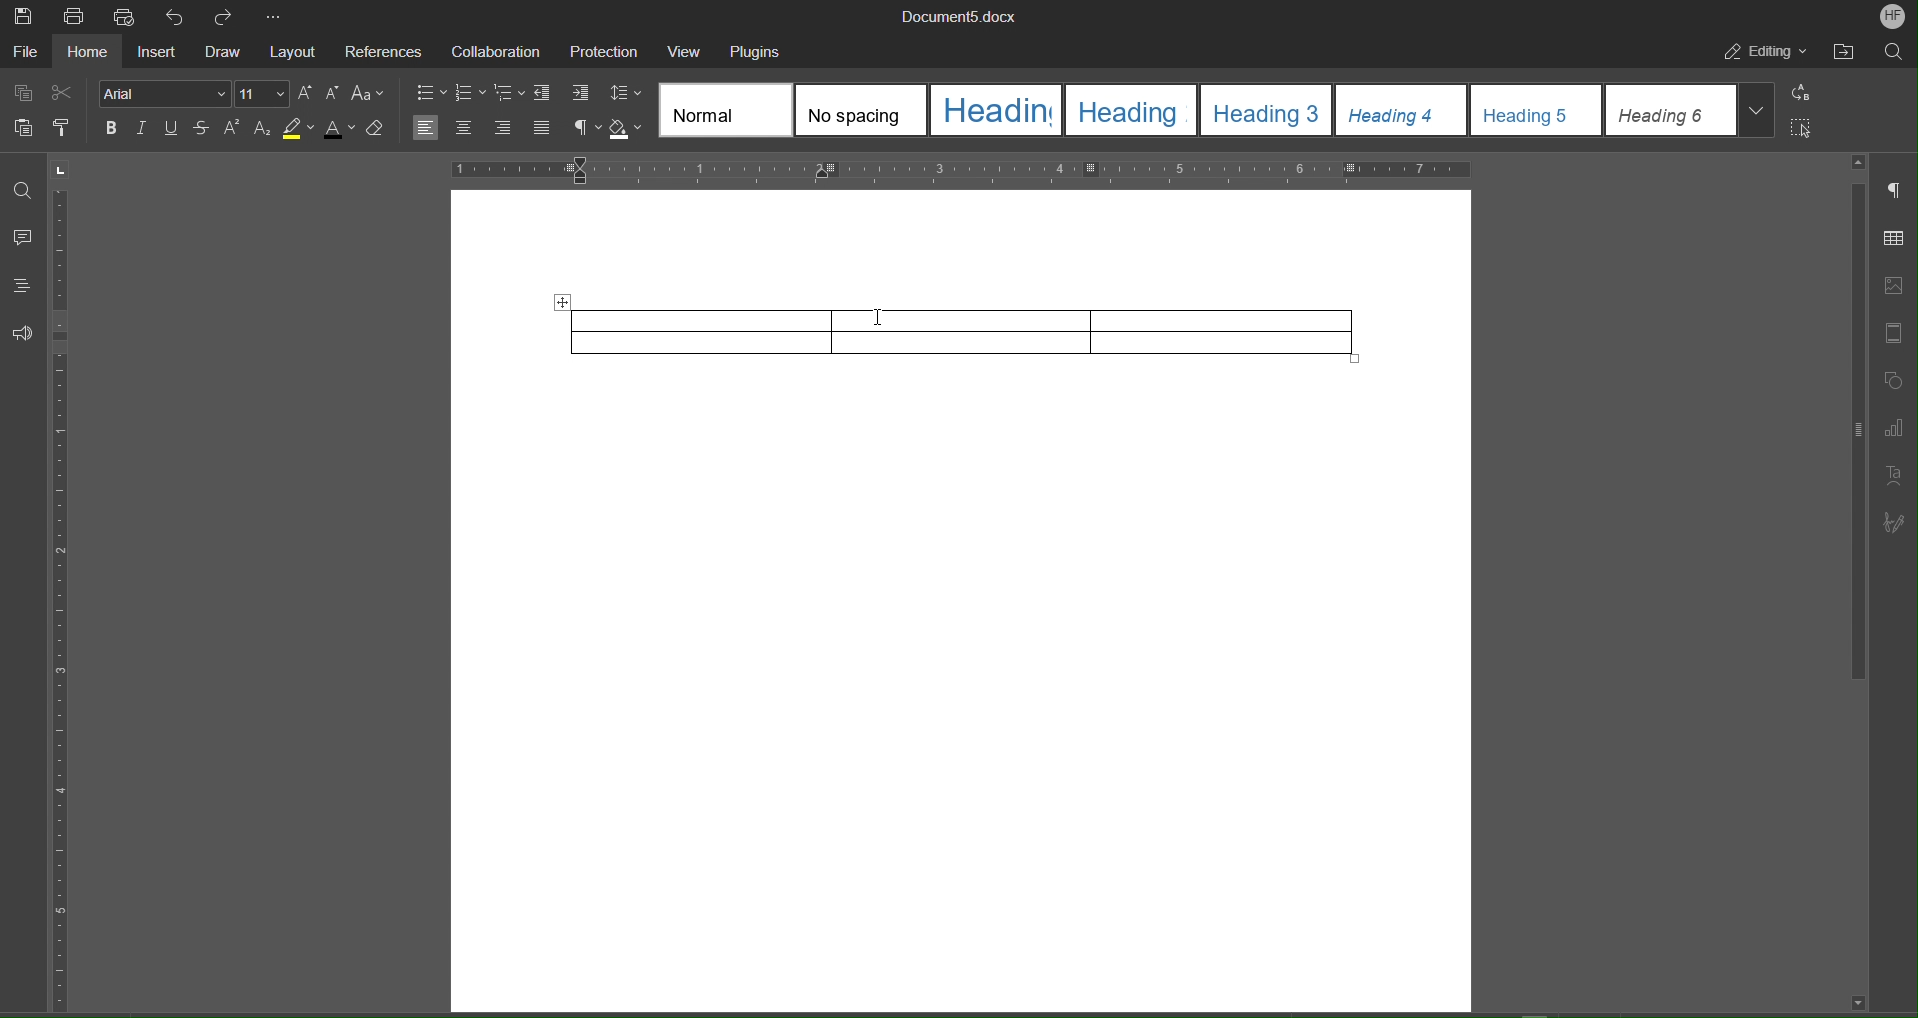 The width and height of the screenshot is (1918, 1018). What do you see at coordinates (1895, 54) in the screenshot?
I see `Search` at bounding box center [1895, 54].